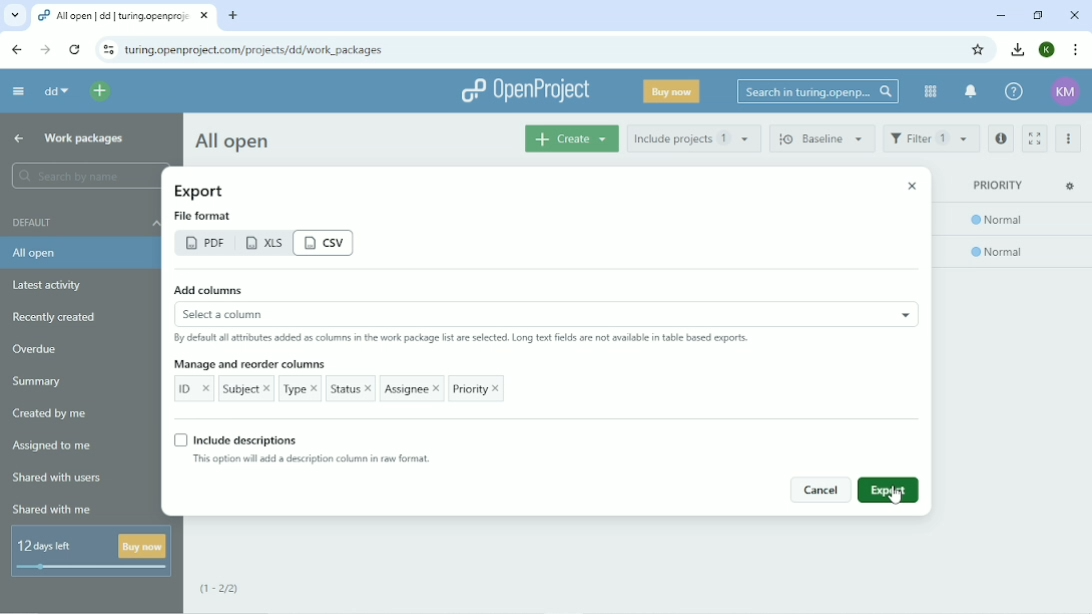 The image size is (1092, 614). Describe the element at coordinates (81, 253) in the screenshot. I see `All open` at that location.